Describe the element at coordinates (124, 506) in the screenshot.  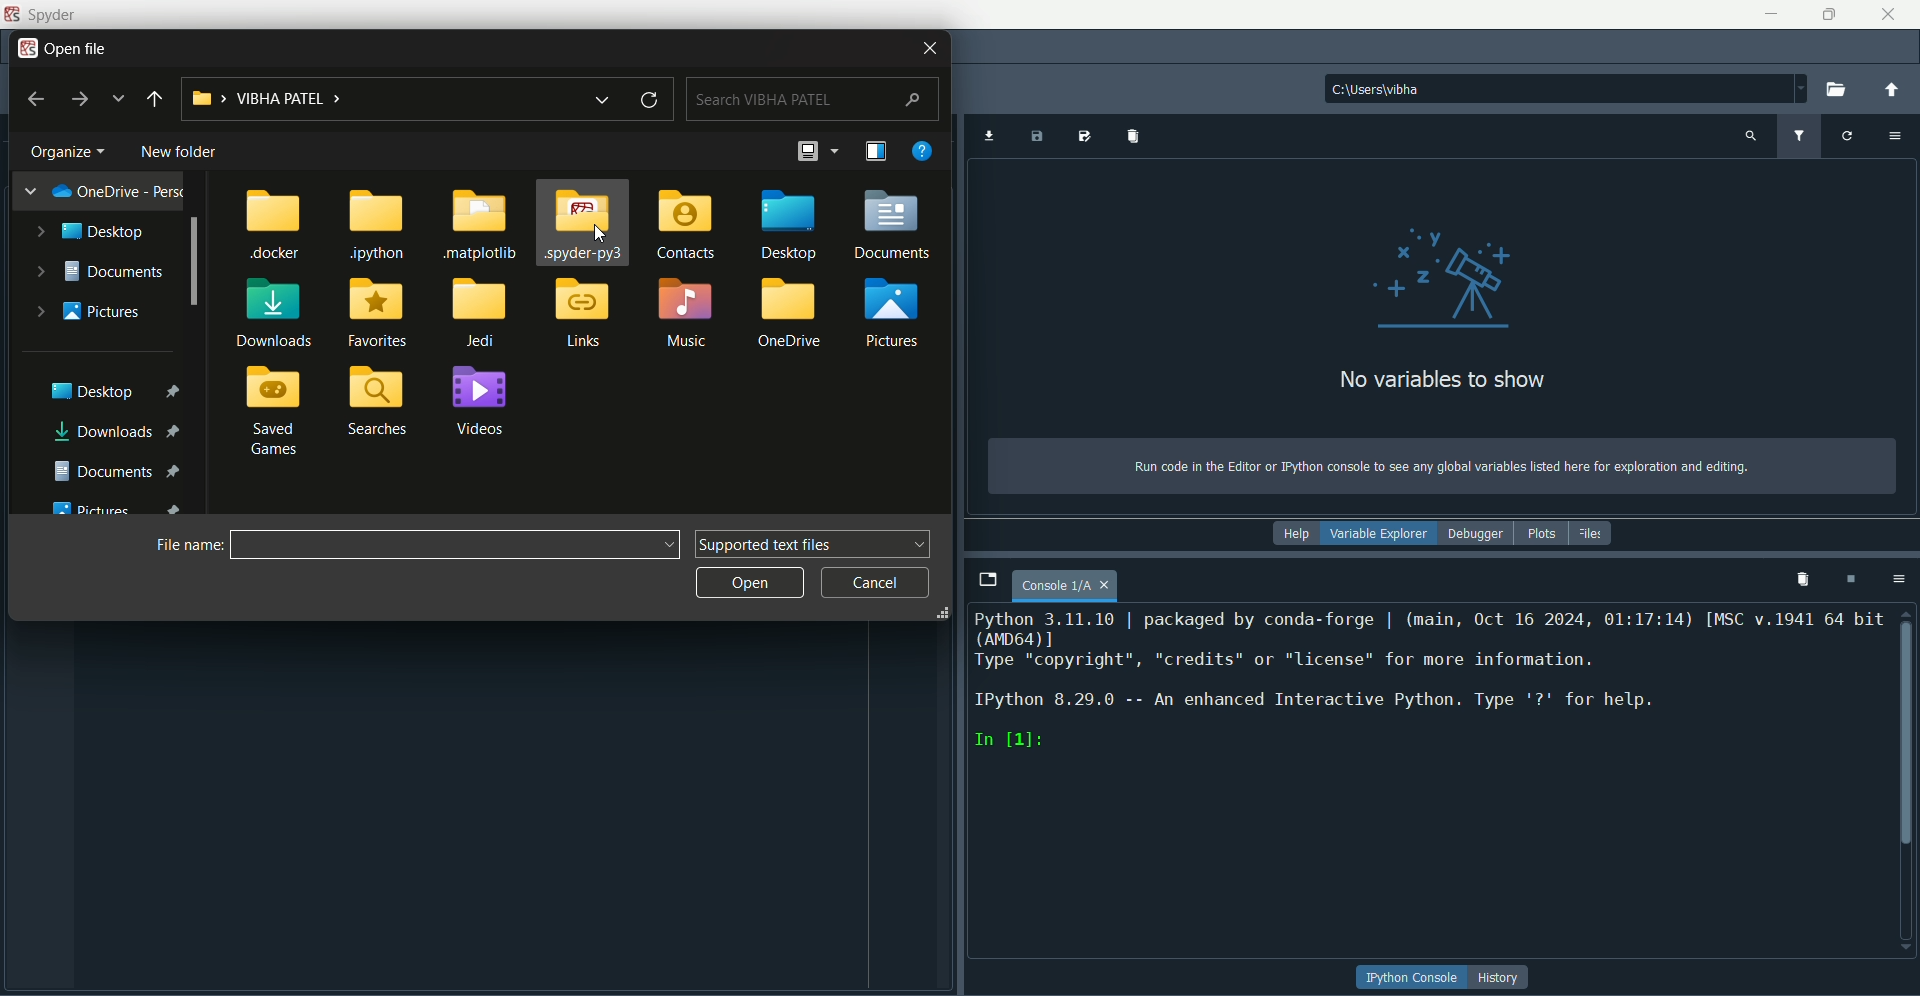
I see `pictures` at that location.